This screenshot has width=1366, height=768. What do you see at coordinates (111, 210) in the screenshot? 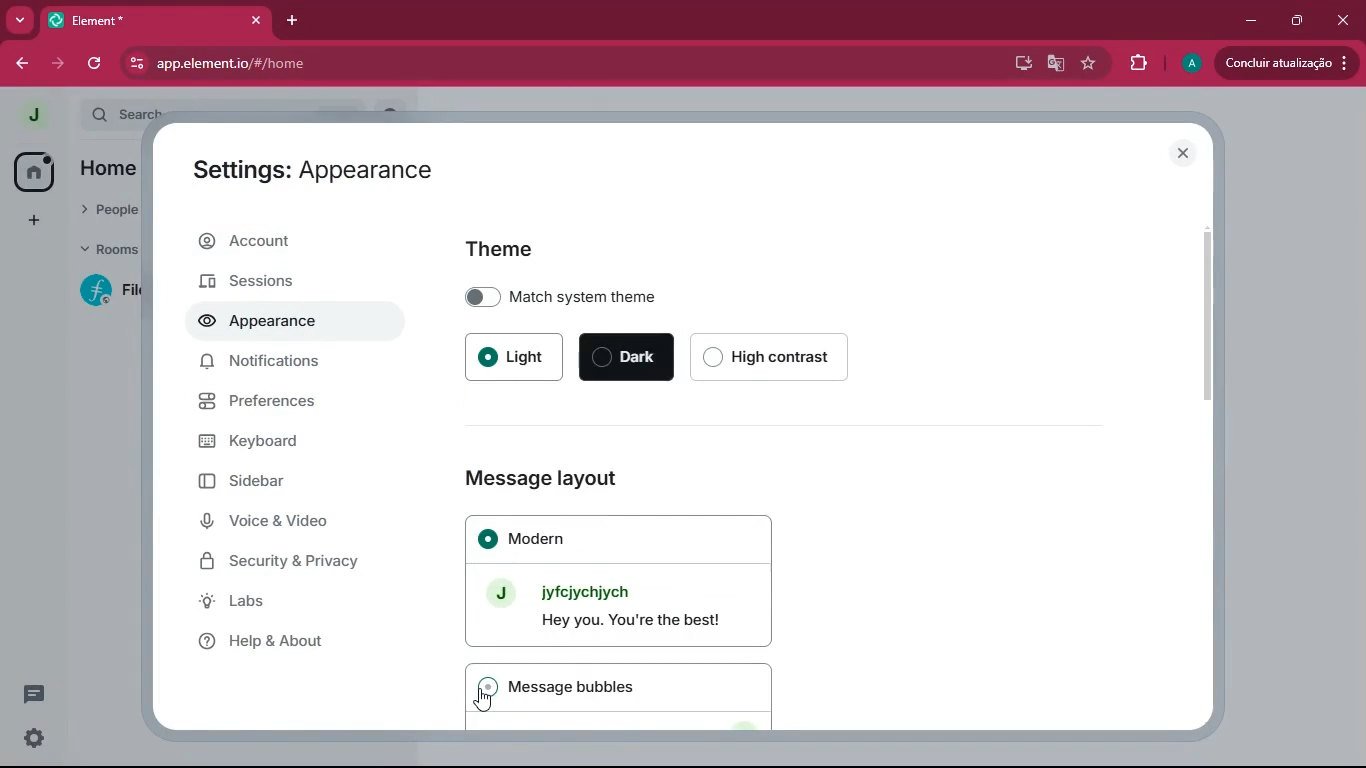
I see `people` at bounding box center [111, 210].